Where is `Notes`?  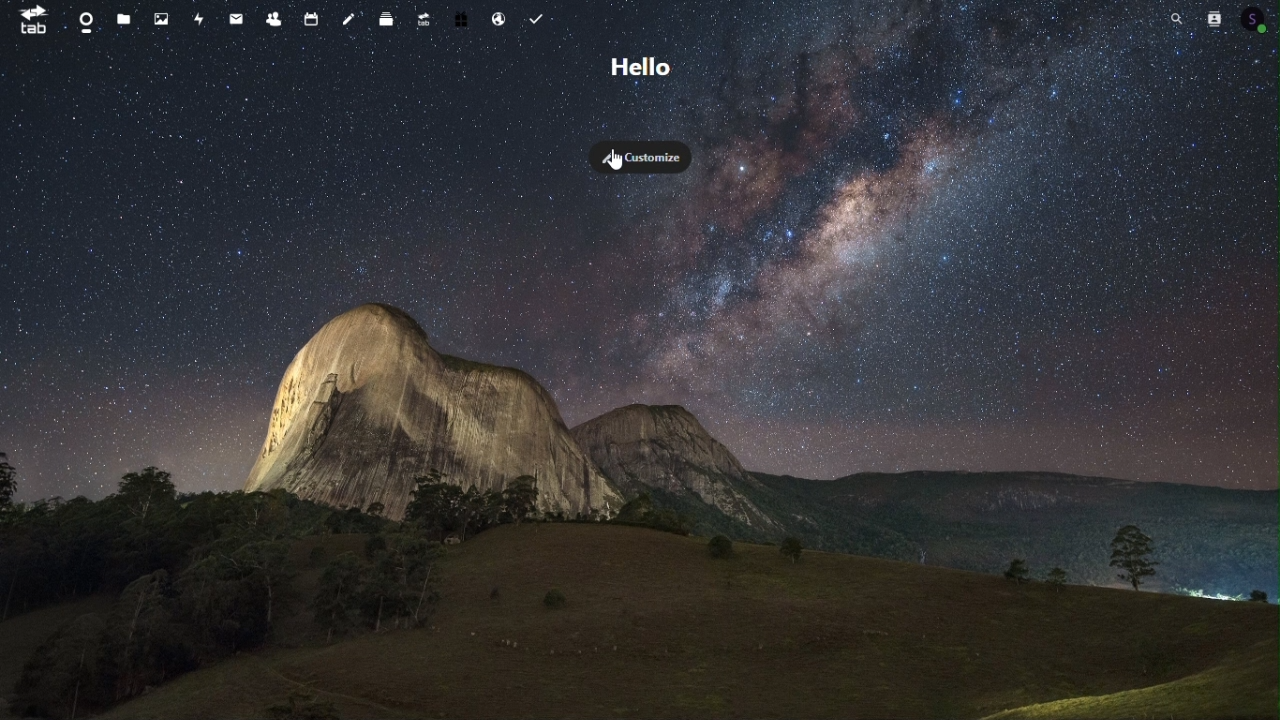 Notes is located at coordinates (347, 16).